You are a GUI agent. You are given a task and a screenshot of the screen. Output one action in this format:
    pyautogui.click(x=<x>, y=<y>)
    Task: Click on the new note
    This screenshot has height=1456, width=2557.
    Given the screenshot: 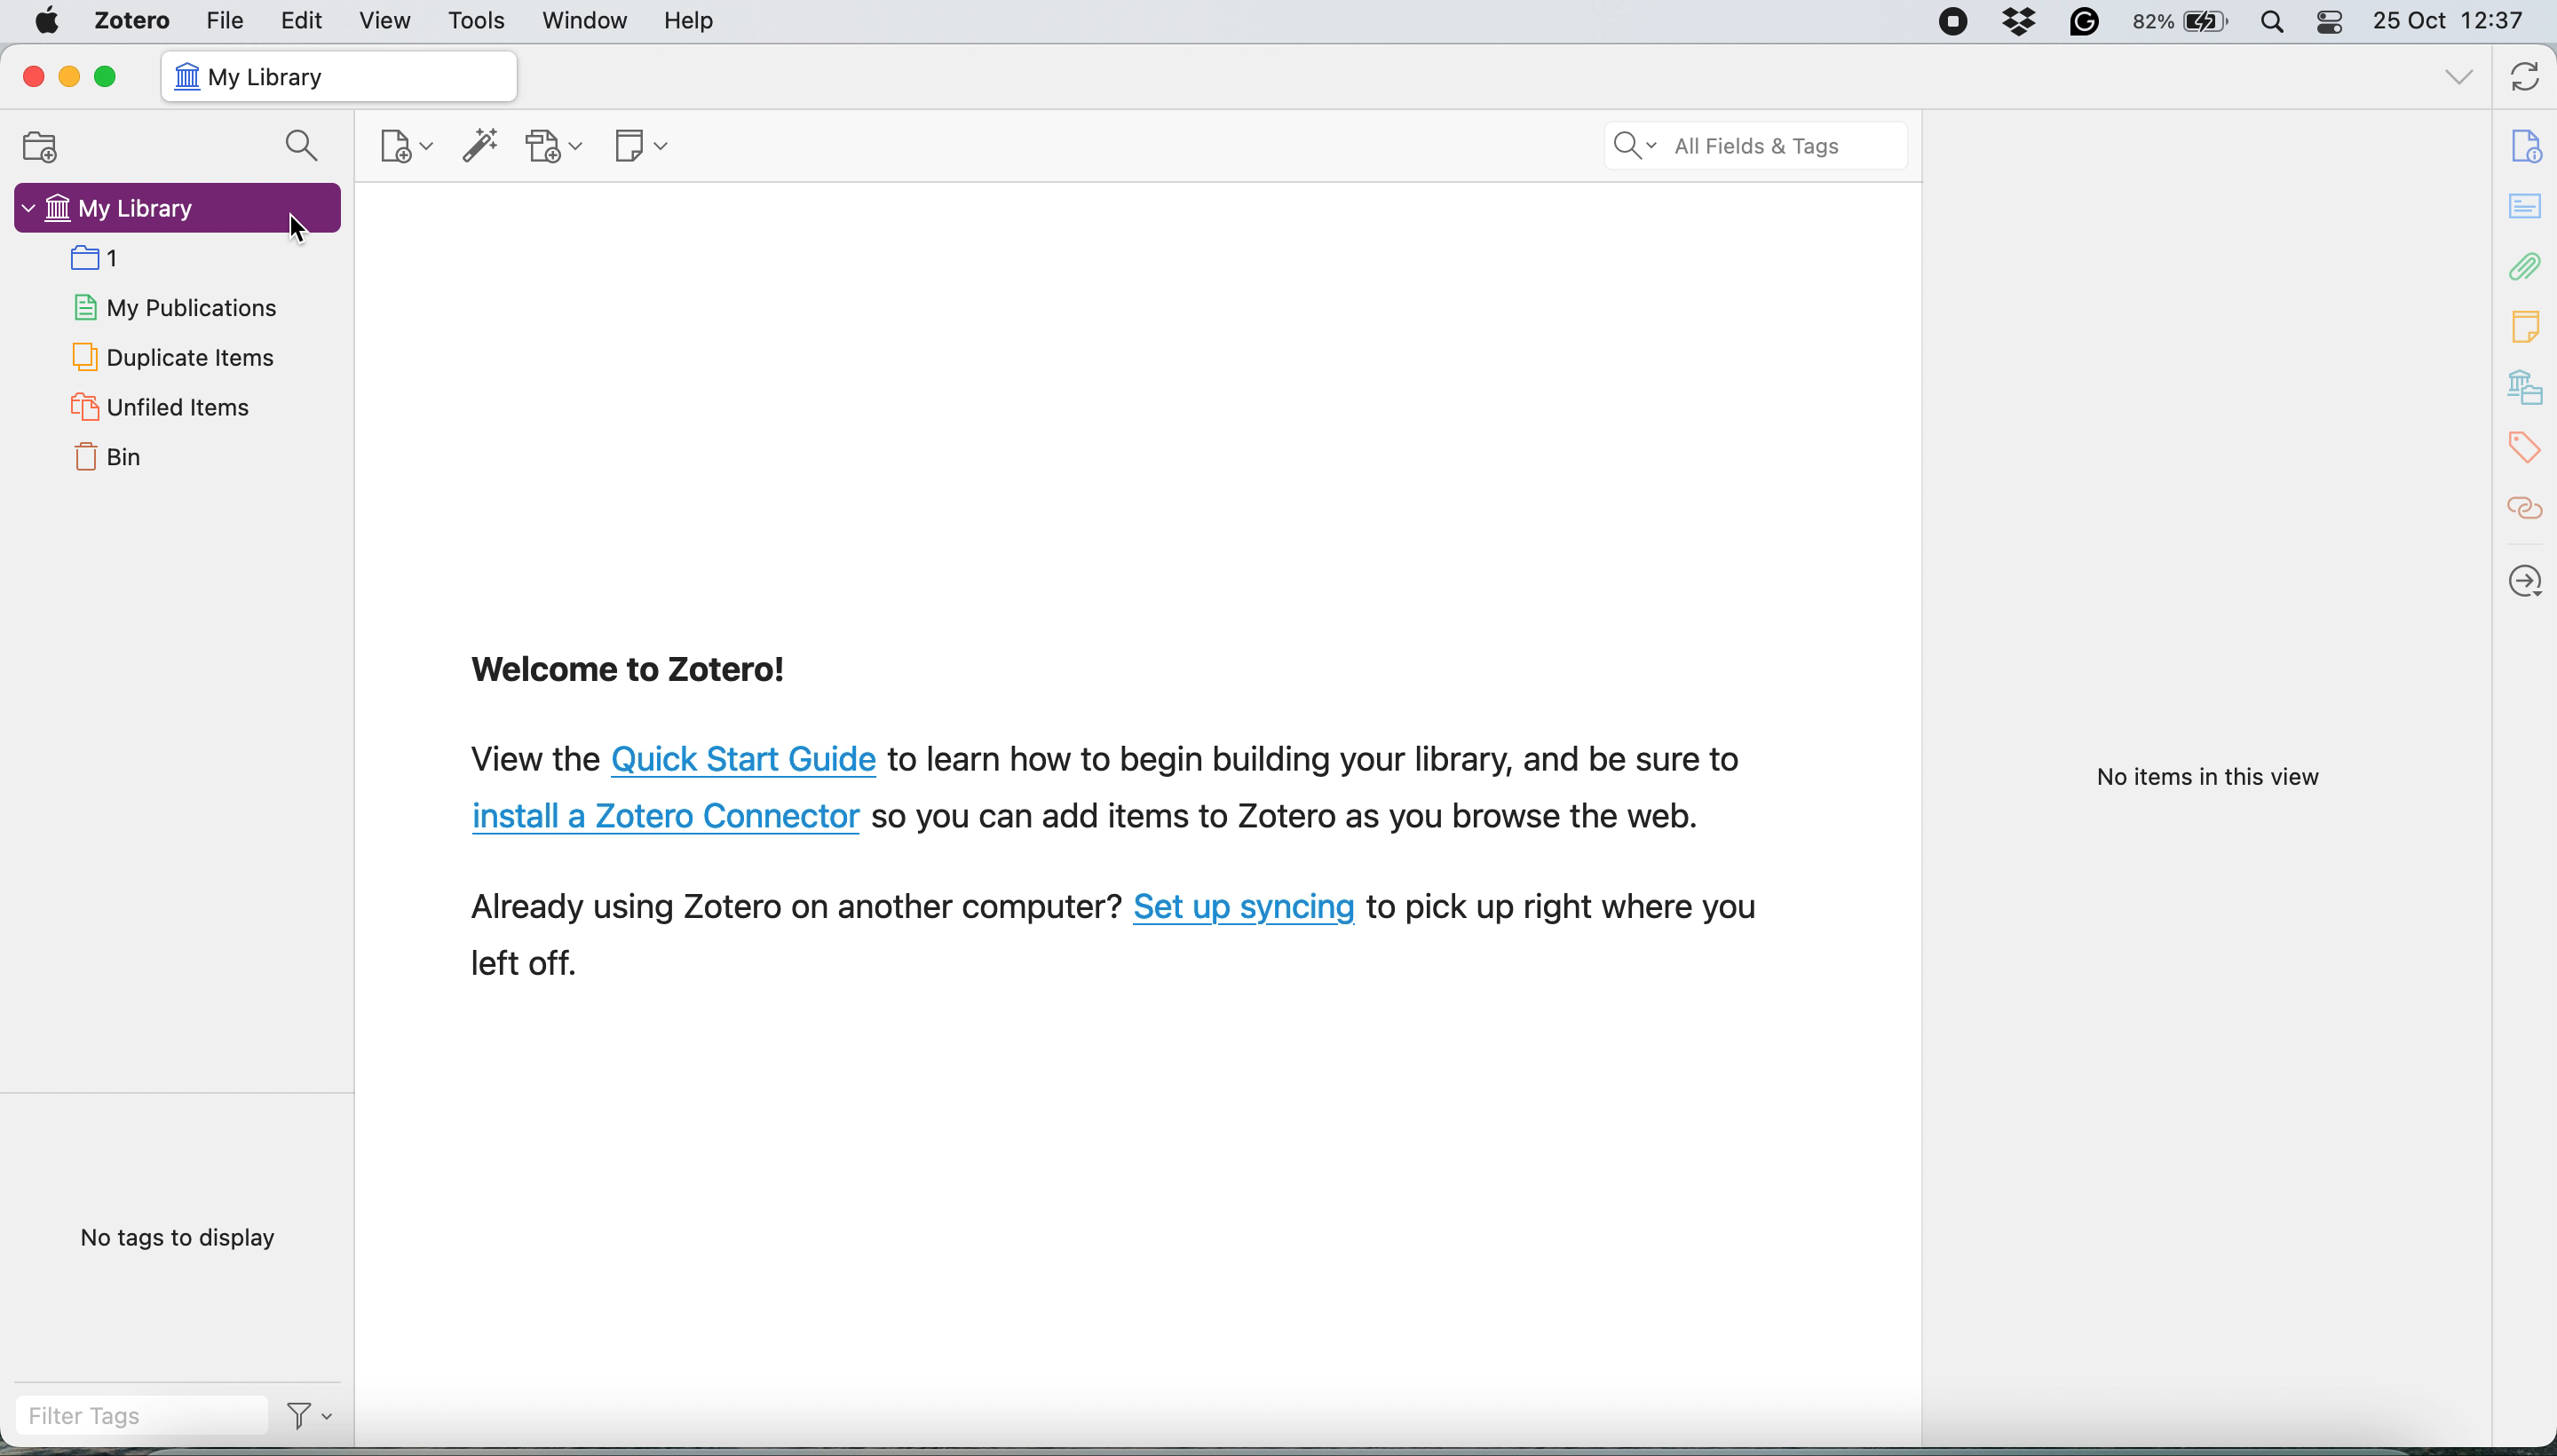 What is the action you would take?
    pyautogui.click(x=645, y=147)
    